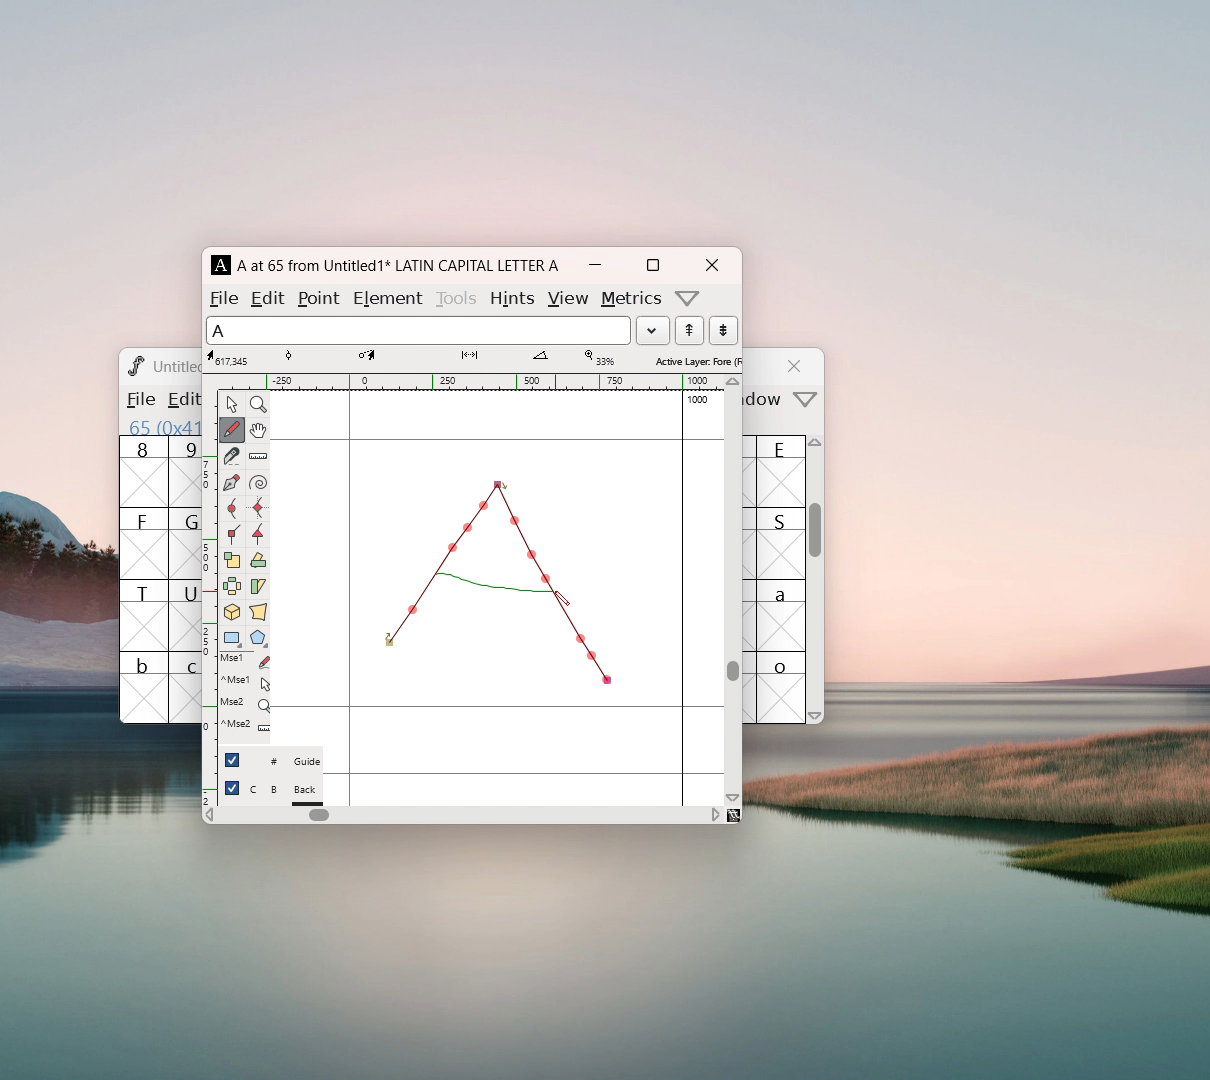  Describe the element at coordinates (134, 365) in the screenshot. I see `logo` at that location.